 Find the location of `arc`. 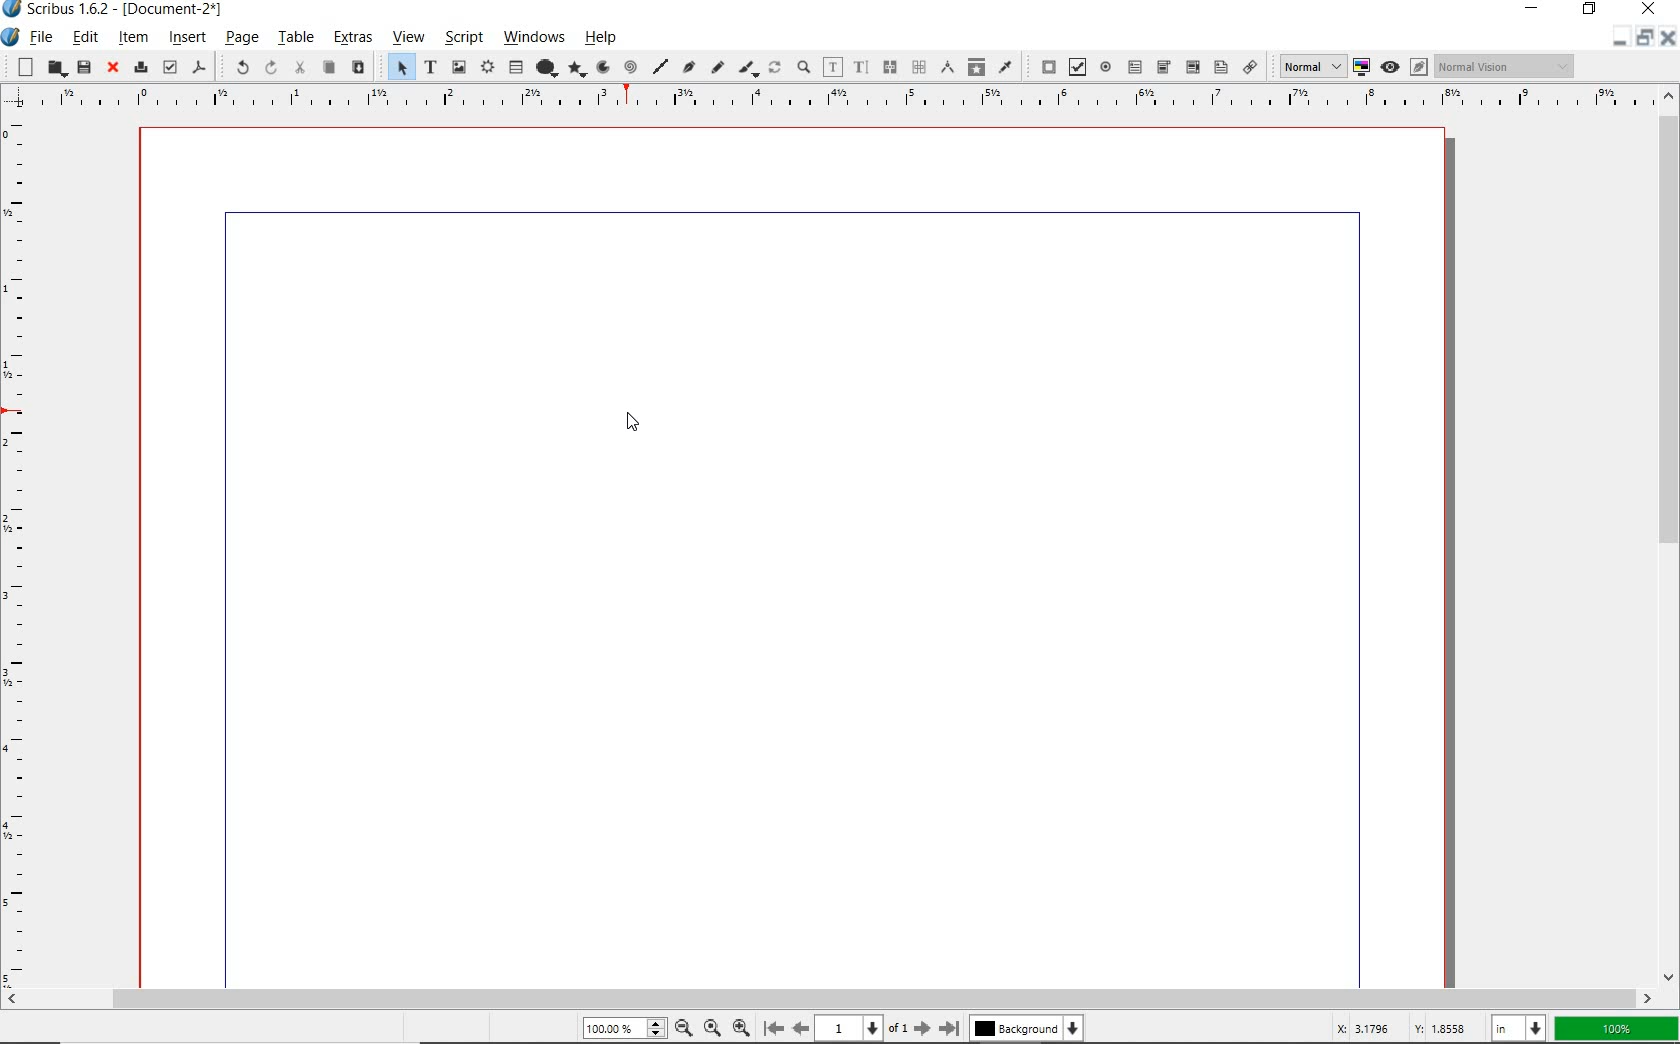

arc is located at coordinates (603, 68).